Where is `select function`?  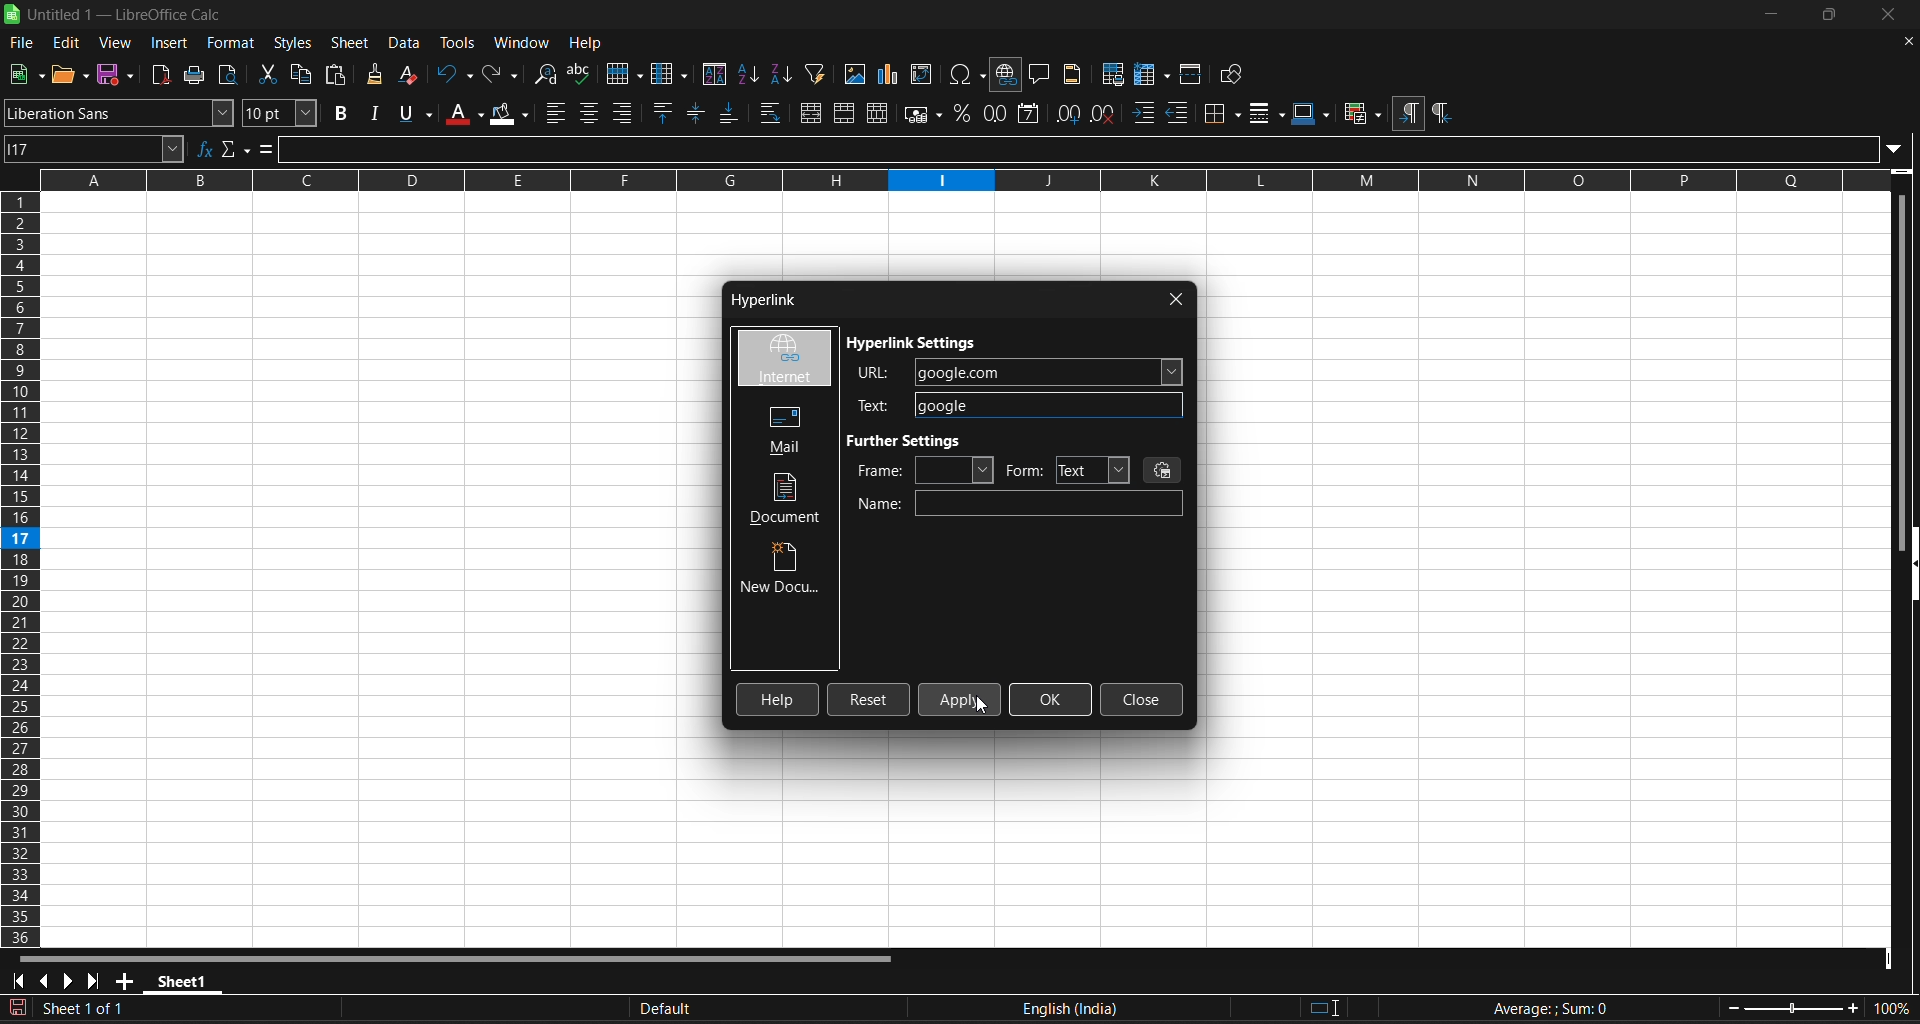
select function is located at coordinates (237, 149).